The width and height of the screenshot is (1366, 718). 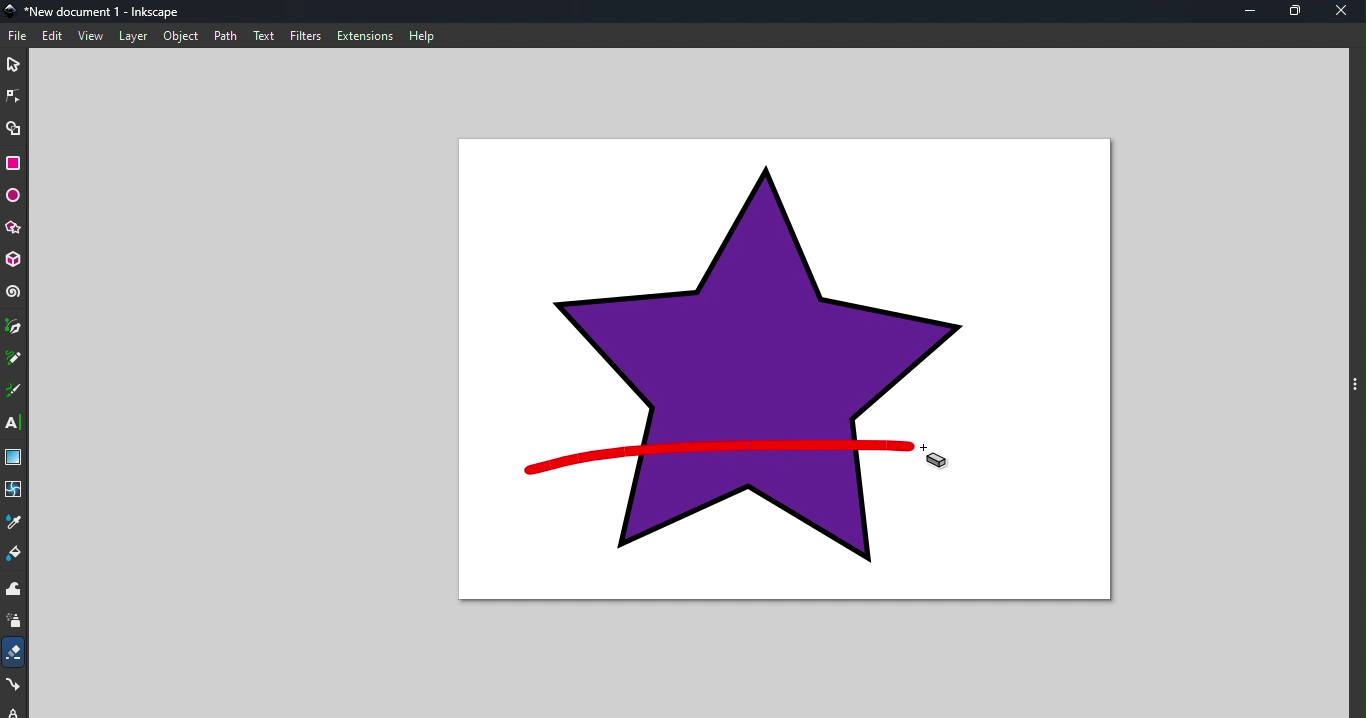 I want to click on extensions, so click(x=366, y=36).